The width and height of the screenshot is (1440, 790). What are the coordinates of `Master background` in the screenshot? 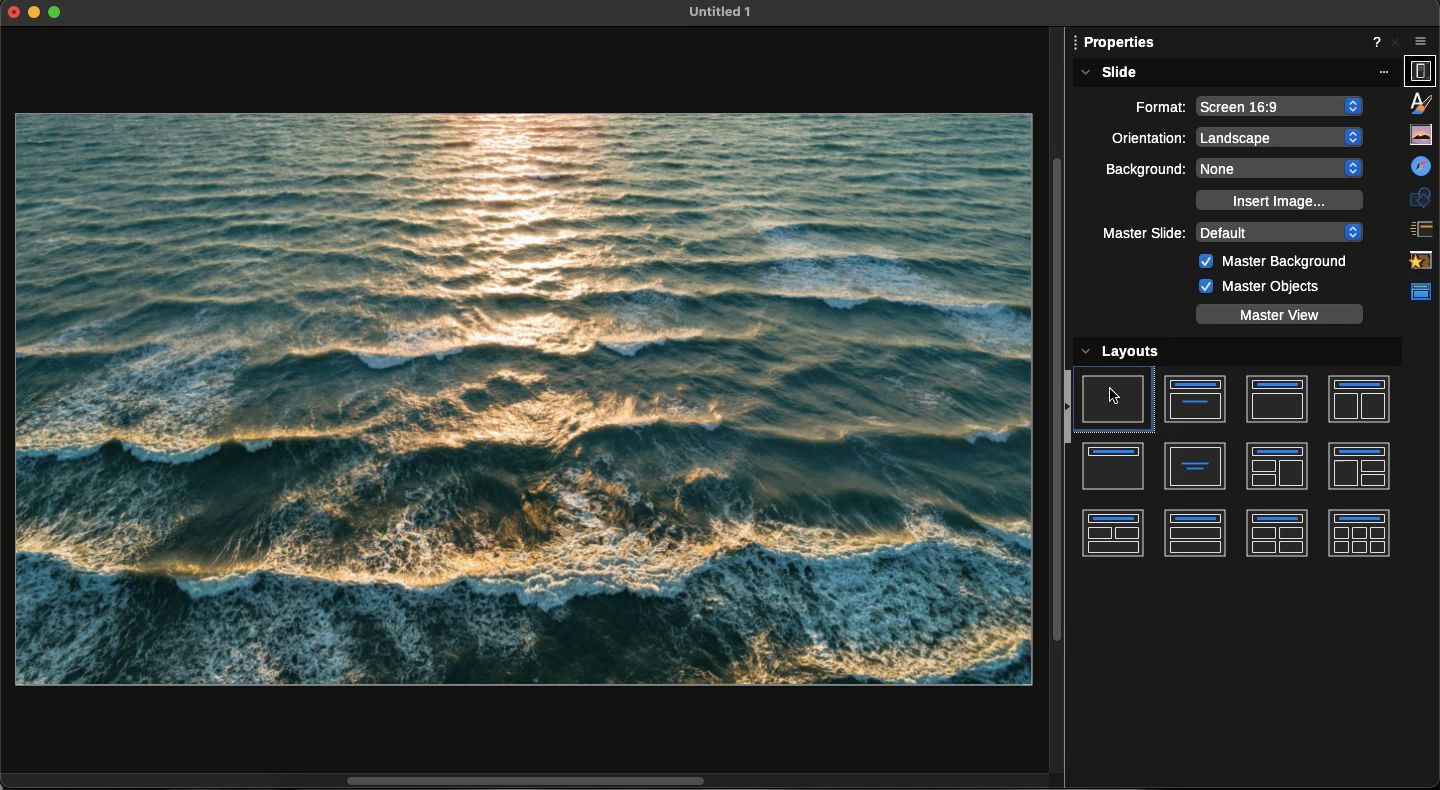 It's located at (1276, 263).